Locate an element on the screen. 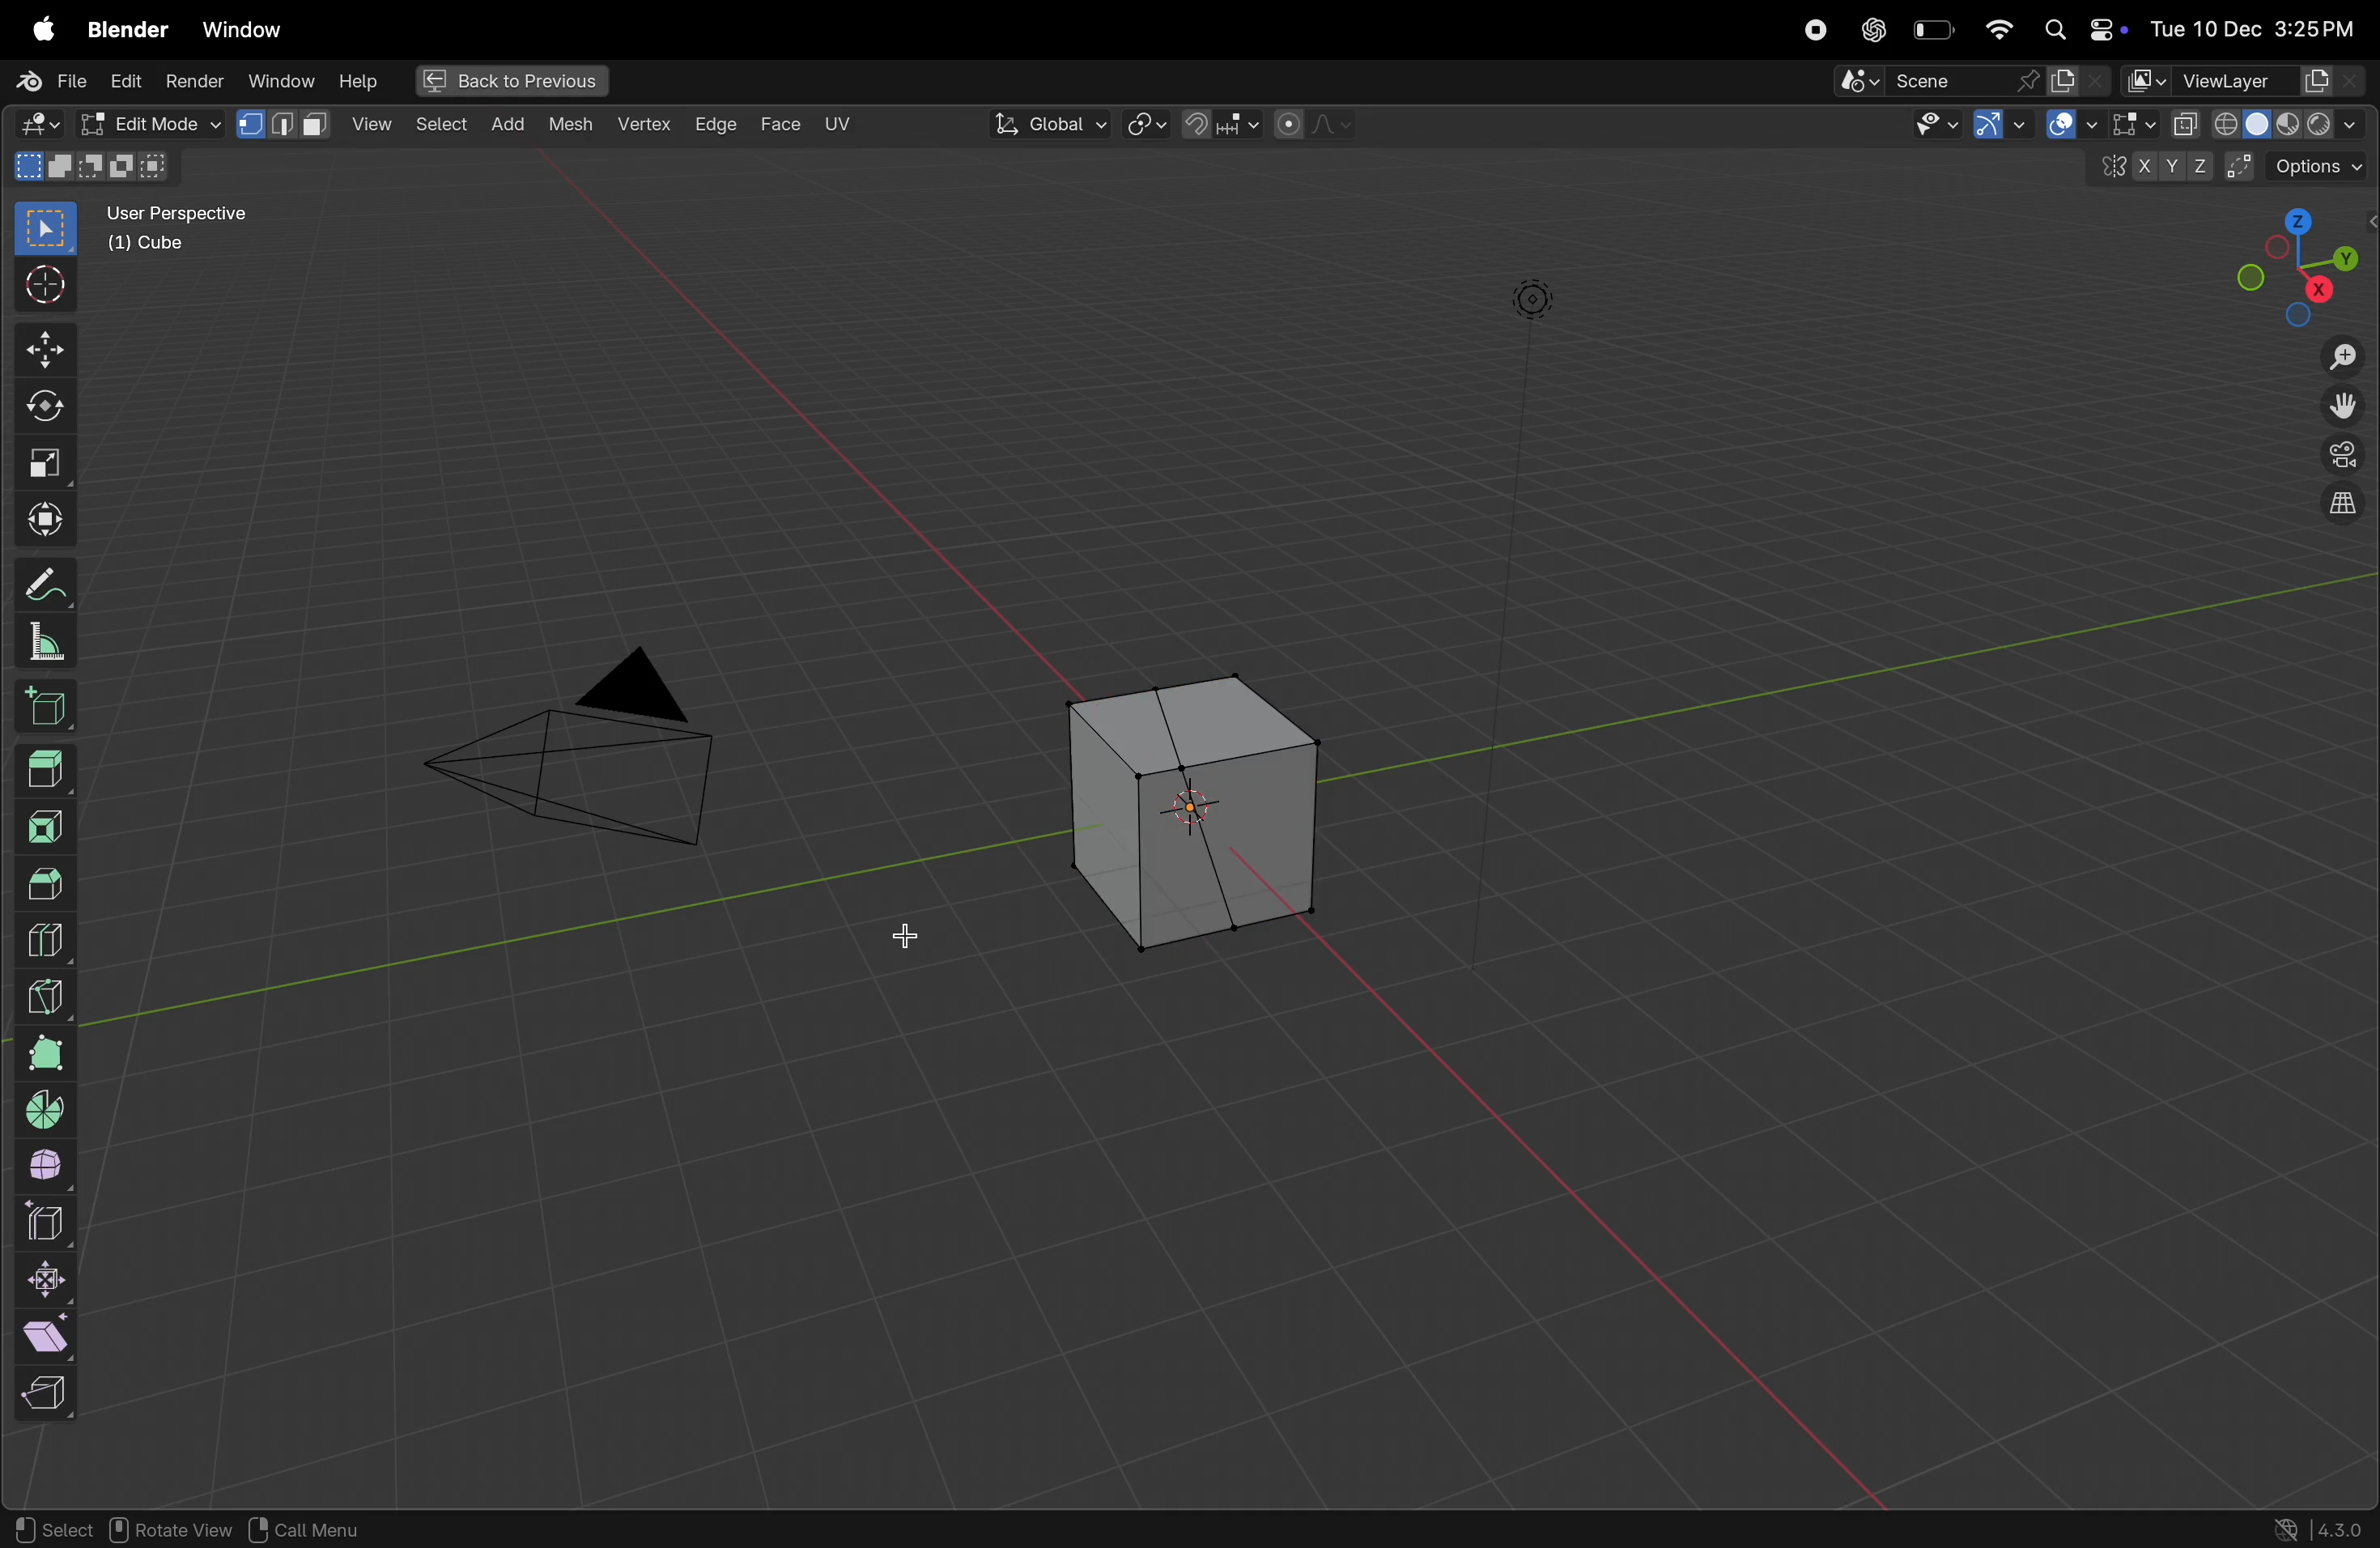  Object is located at coordinates (511, 122).